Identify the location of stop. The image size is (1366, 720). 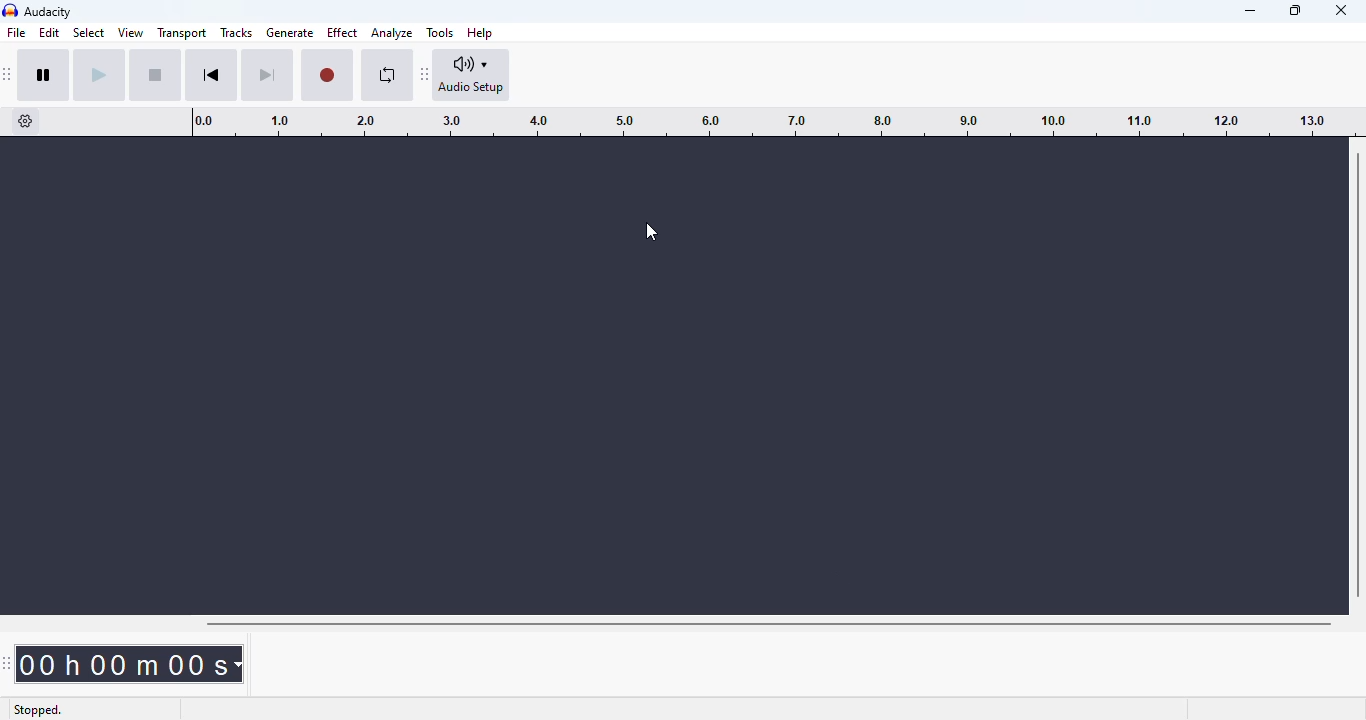
(155, 75).